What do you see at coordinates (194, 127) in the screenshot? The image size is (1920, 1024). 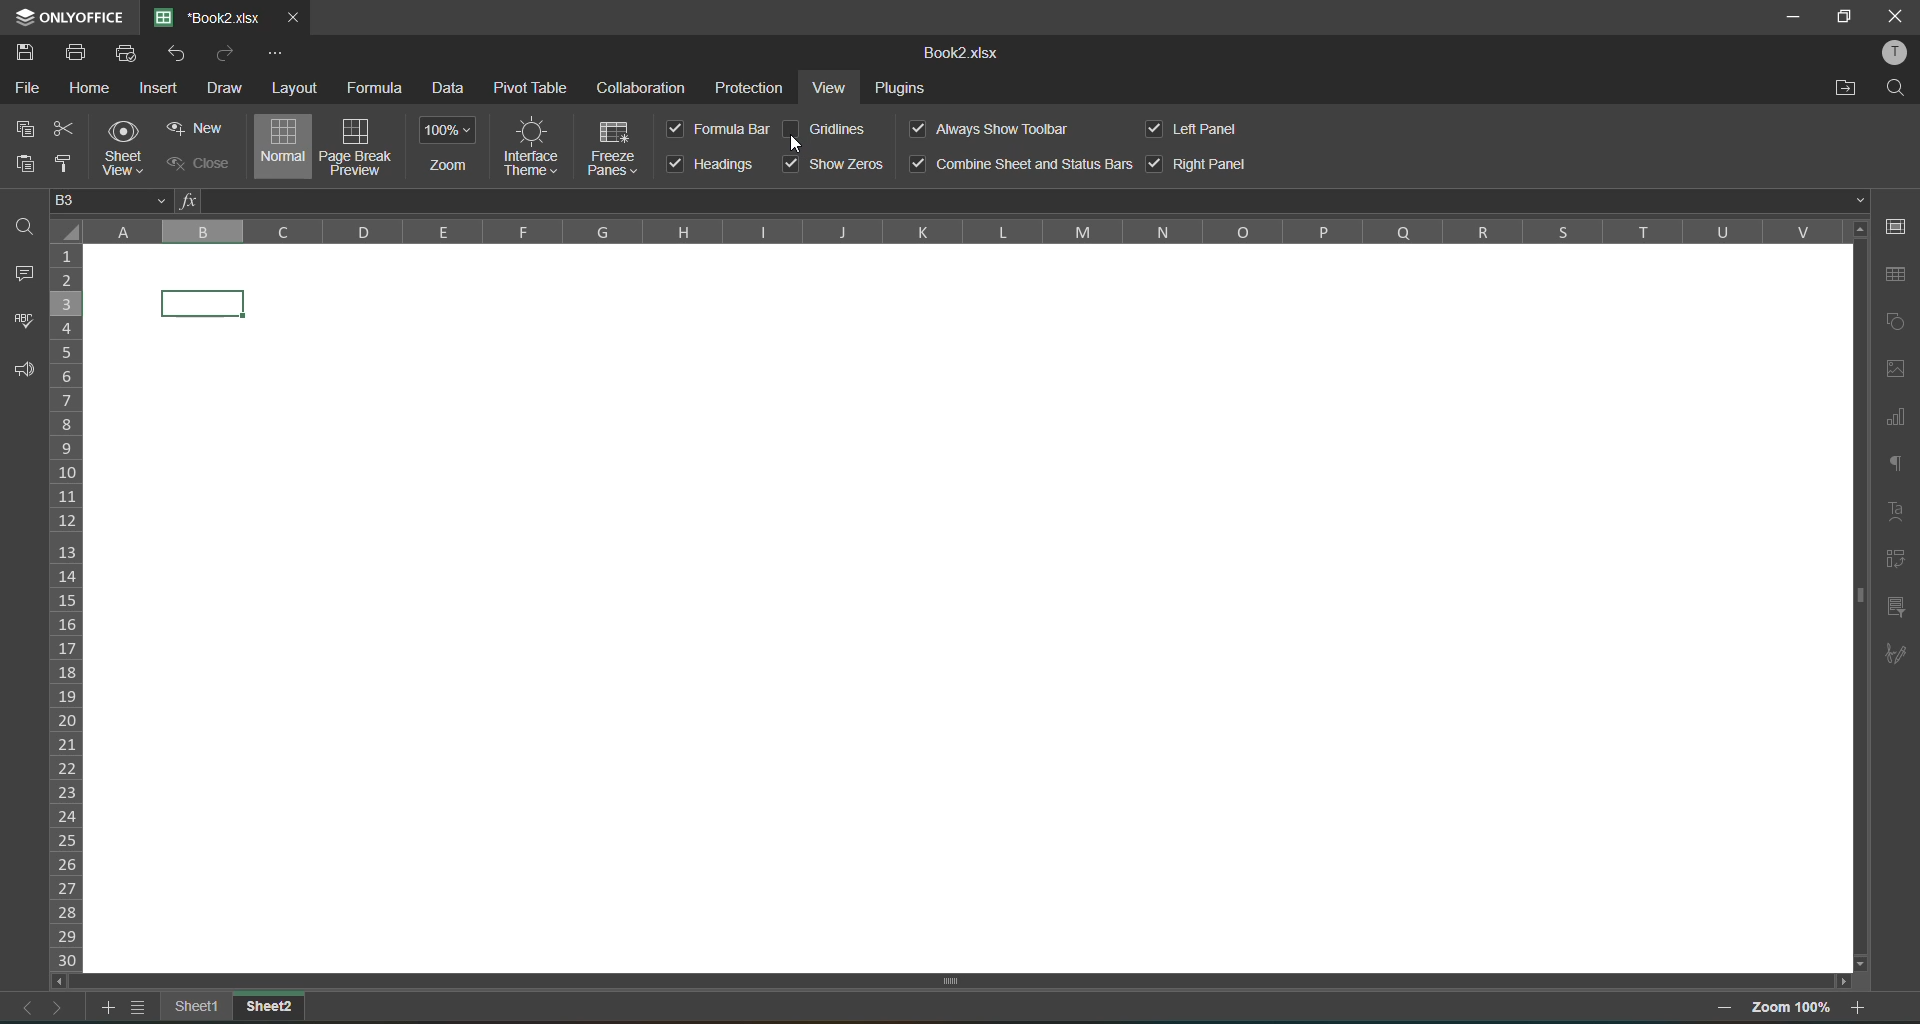 I see `new` at bounding box center [194, 127].